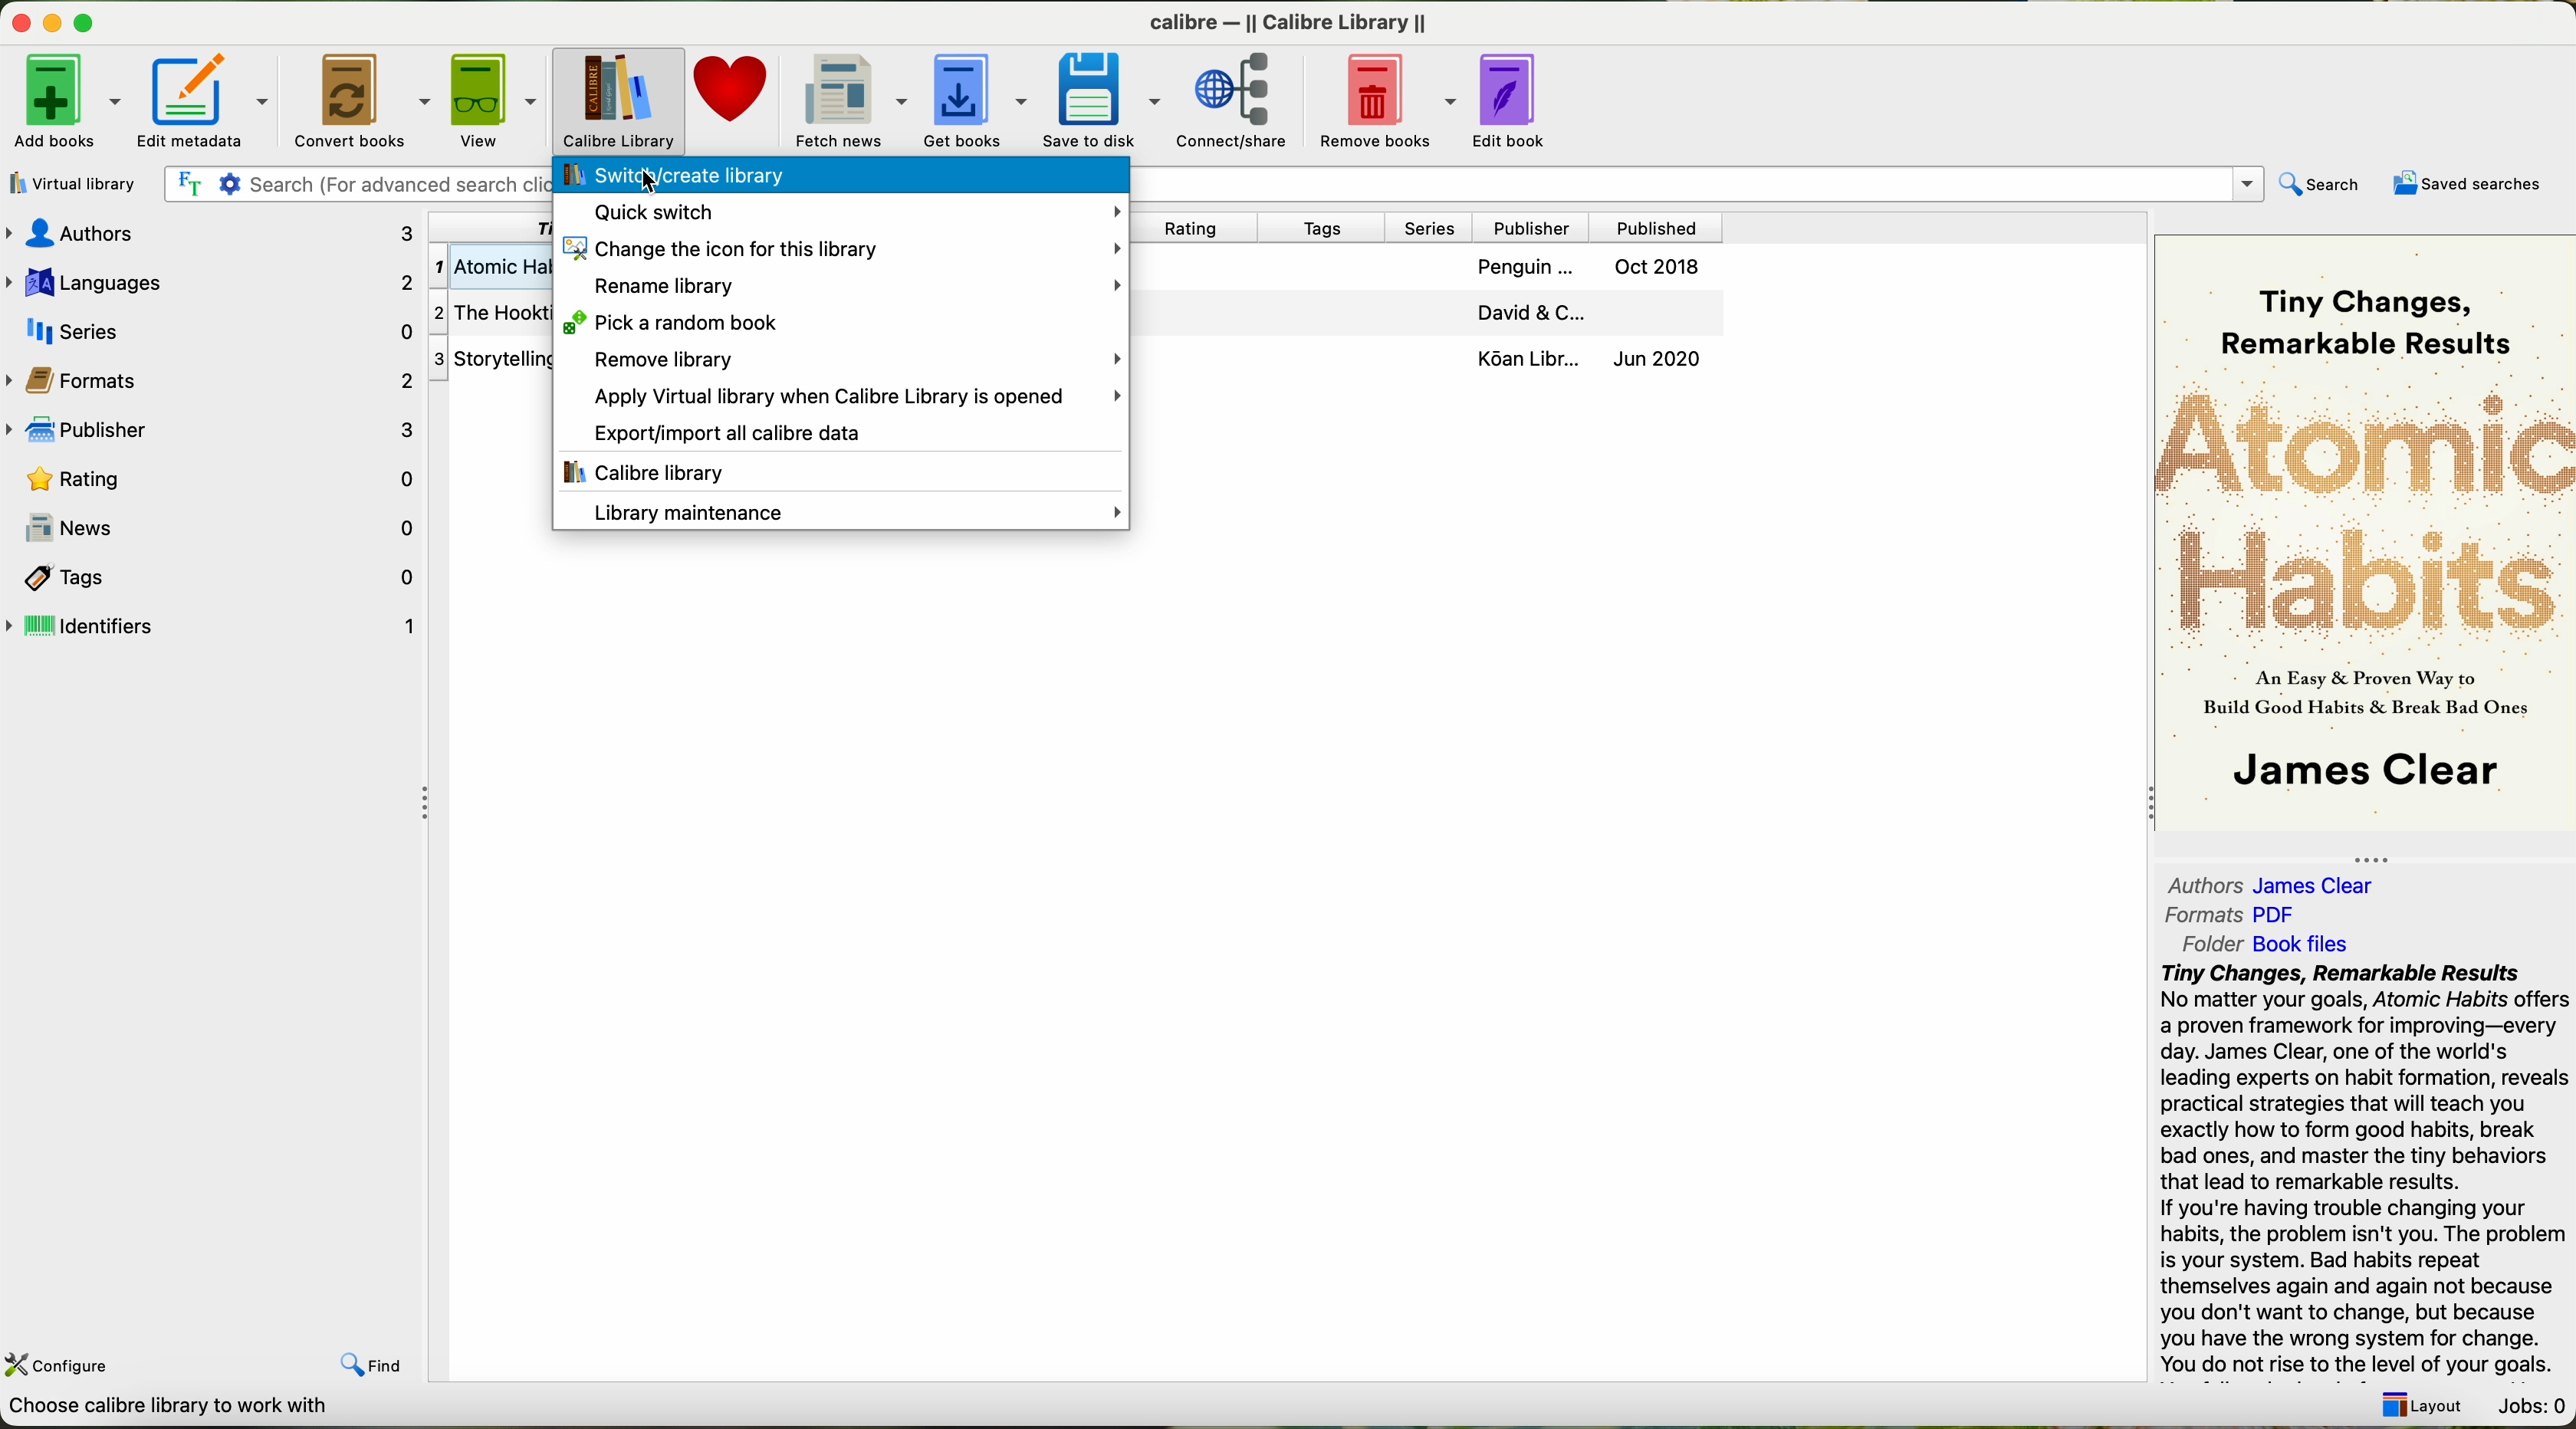 Image resolution: width=2576 pixels, height=1429 pixels. I want to click on languages, so click(211, 279).